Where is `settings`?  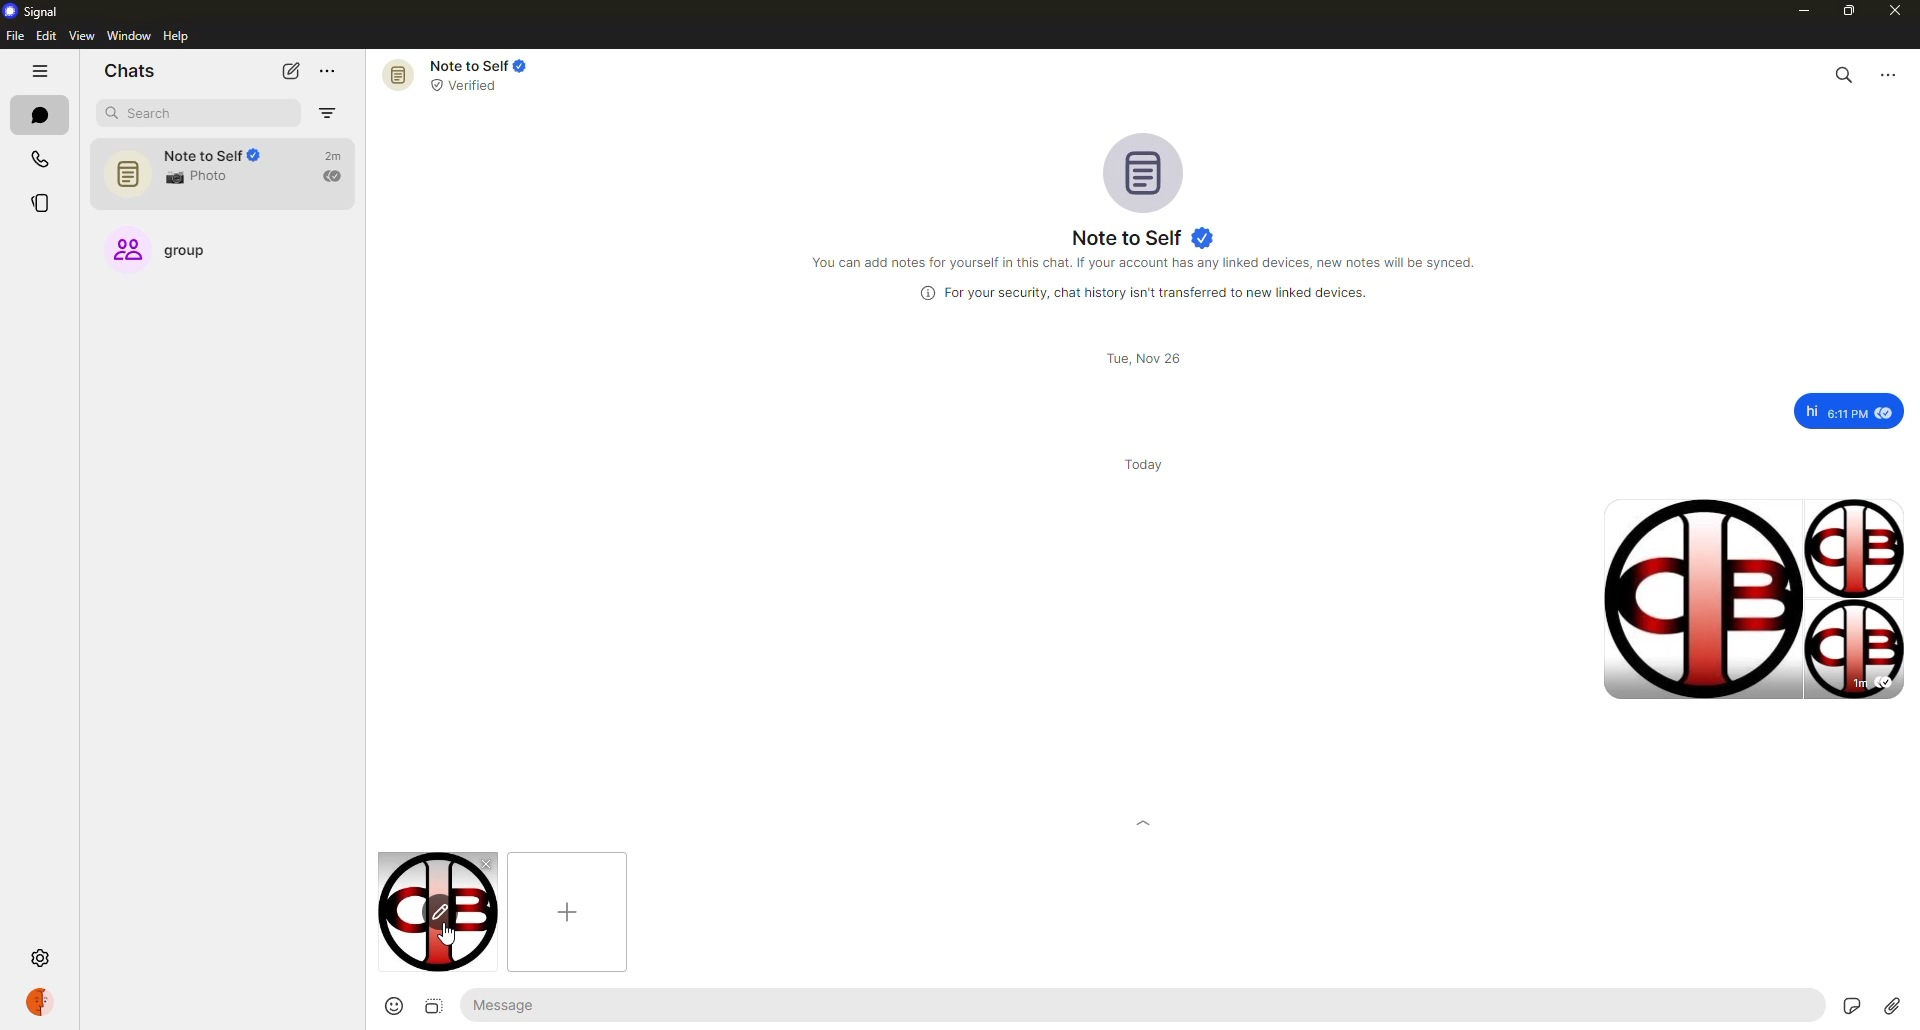
settings is located at coordinates (40, 959).